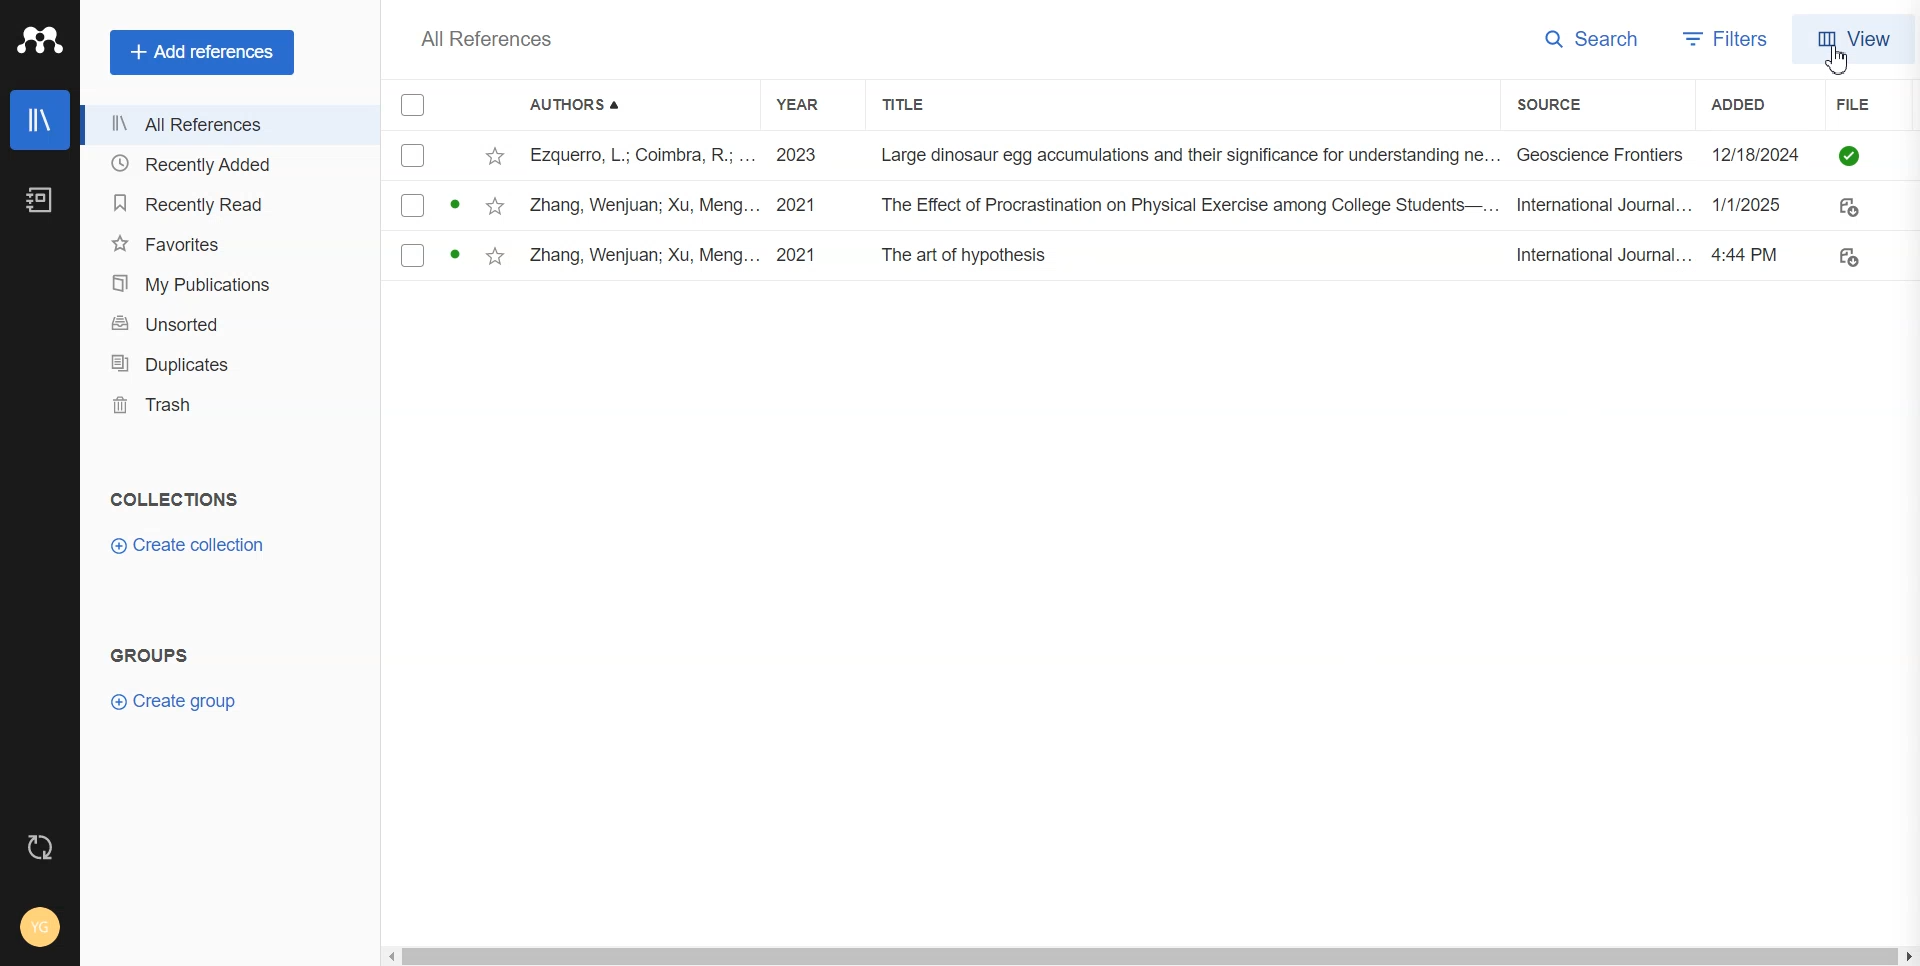 The width and height of the screenshot is (1920, 966). I want to click on Recently Added, so click(210, 163).